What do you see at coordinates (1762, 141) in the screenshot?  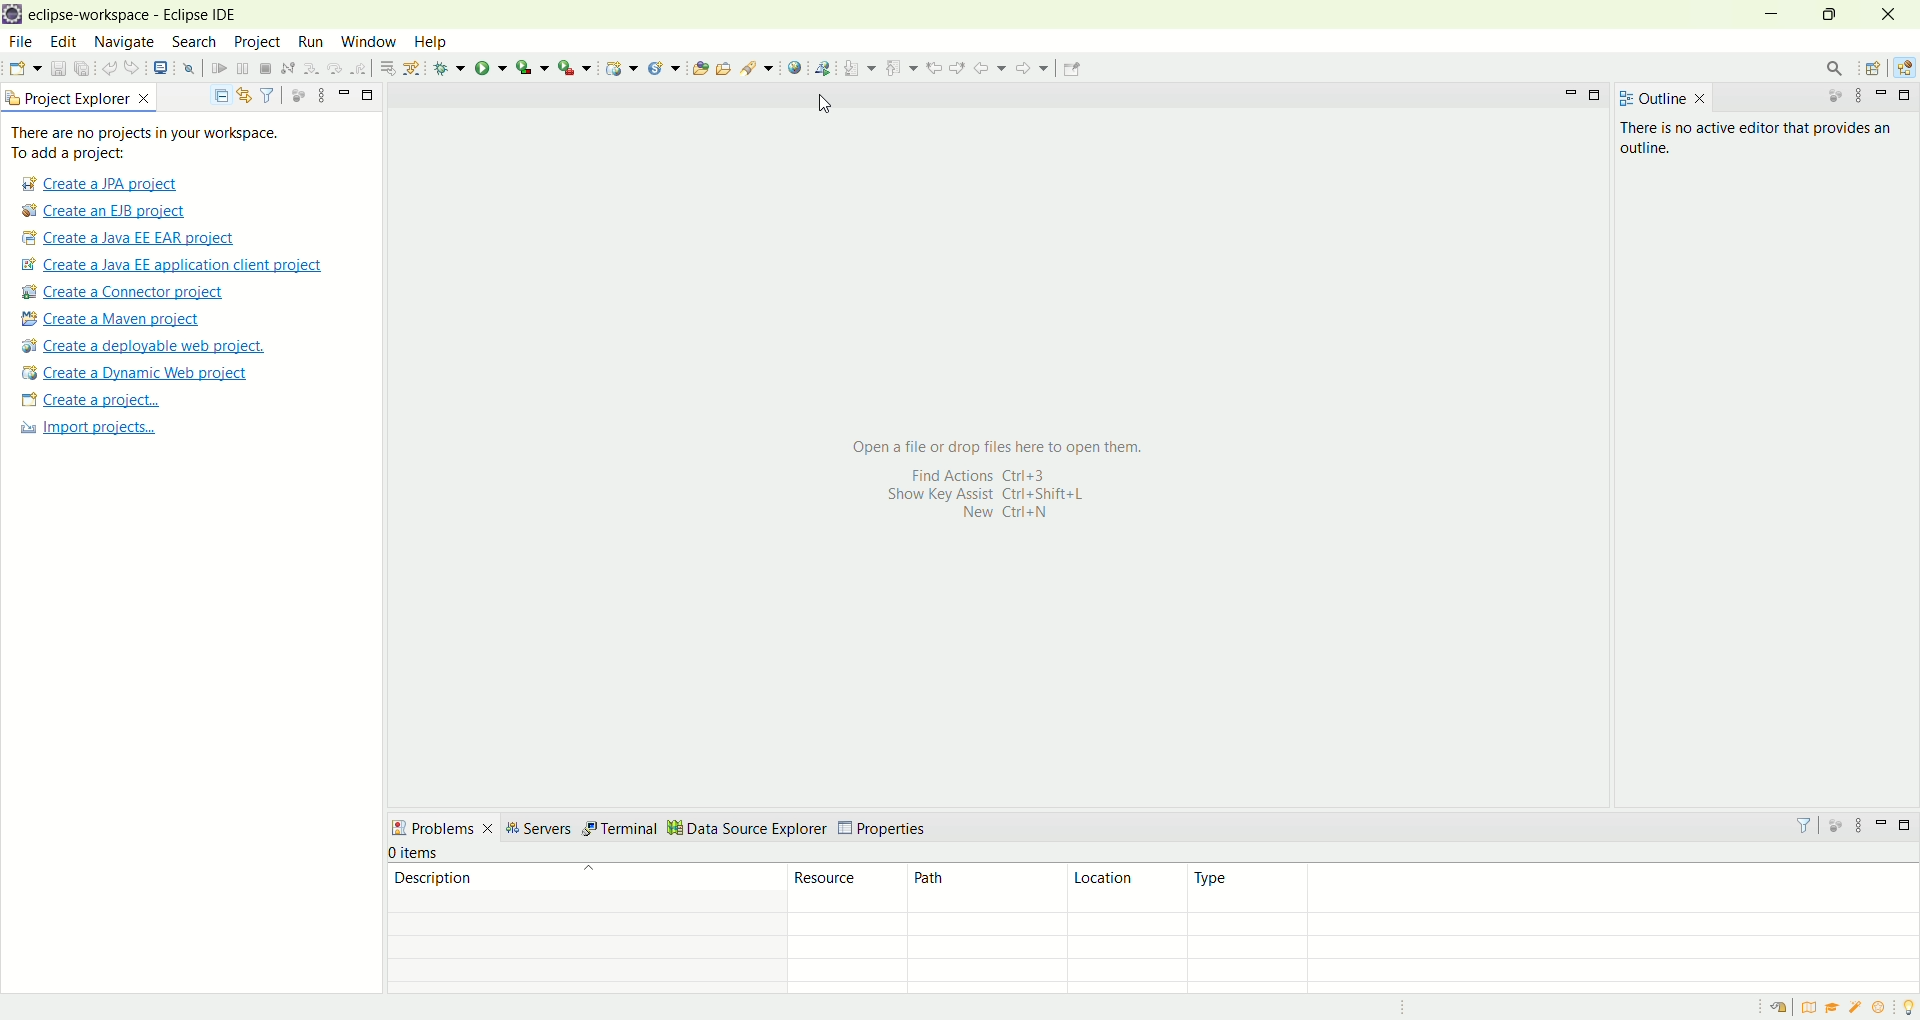 I see `There is no active editor that provides an outline` at bounding box center [1762, 141].